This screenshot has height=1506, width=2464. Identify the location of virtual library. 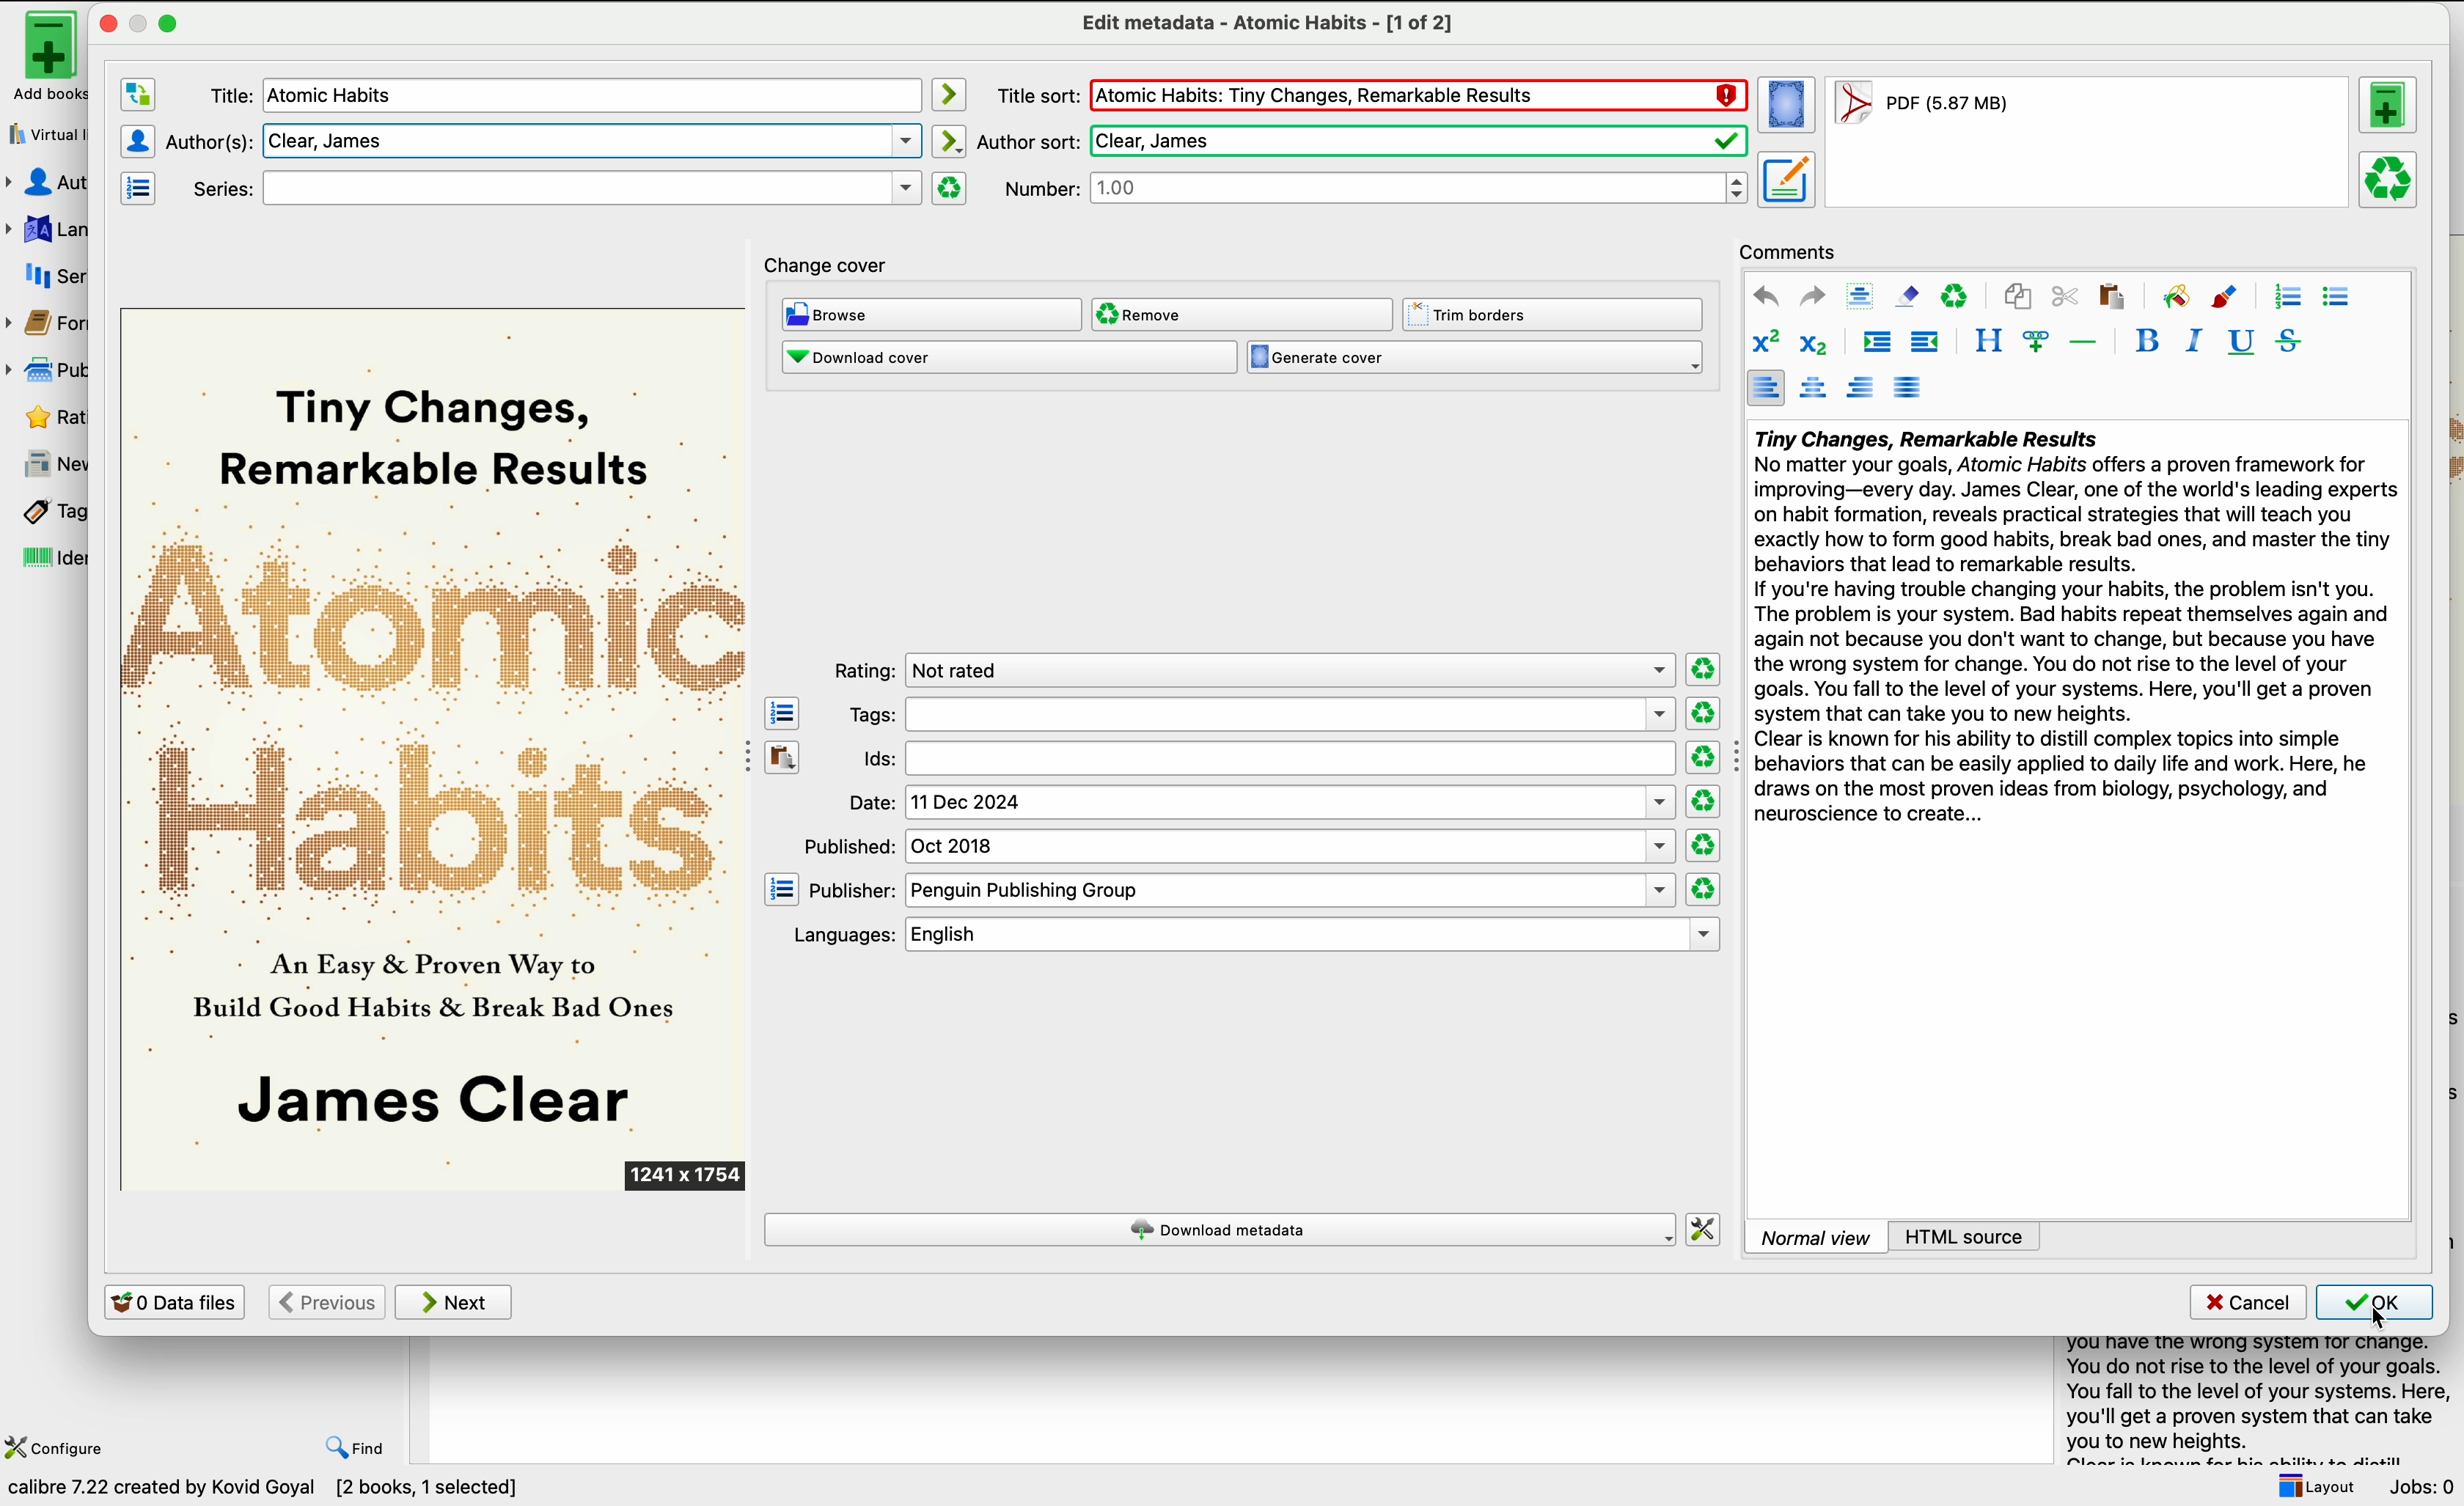
(43, 133).